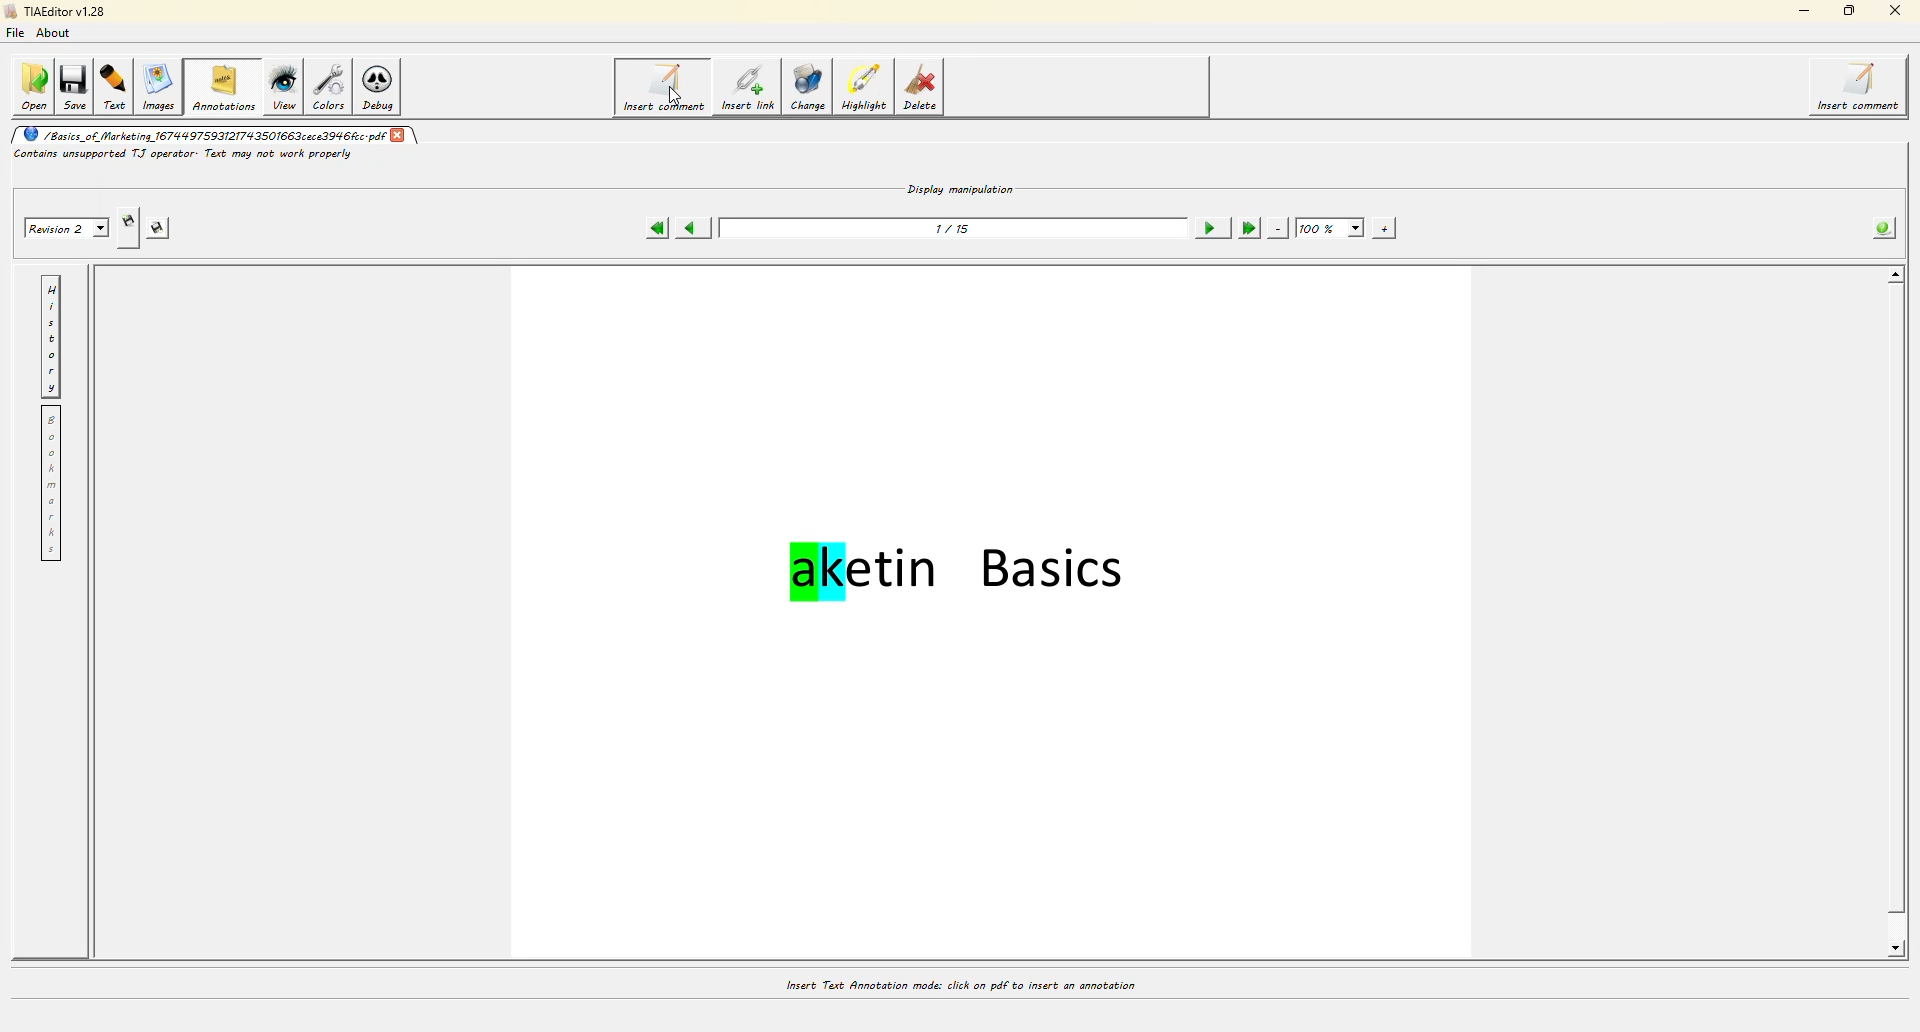  What do you see at coordinates (963, 577) in the screenshot?
I see `aketin Basics` at bounding box center [963, 577].